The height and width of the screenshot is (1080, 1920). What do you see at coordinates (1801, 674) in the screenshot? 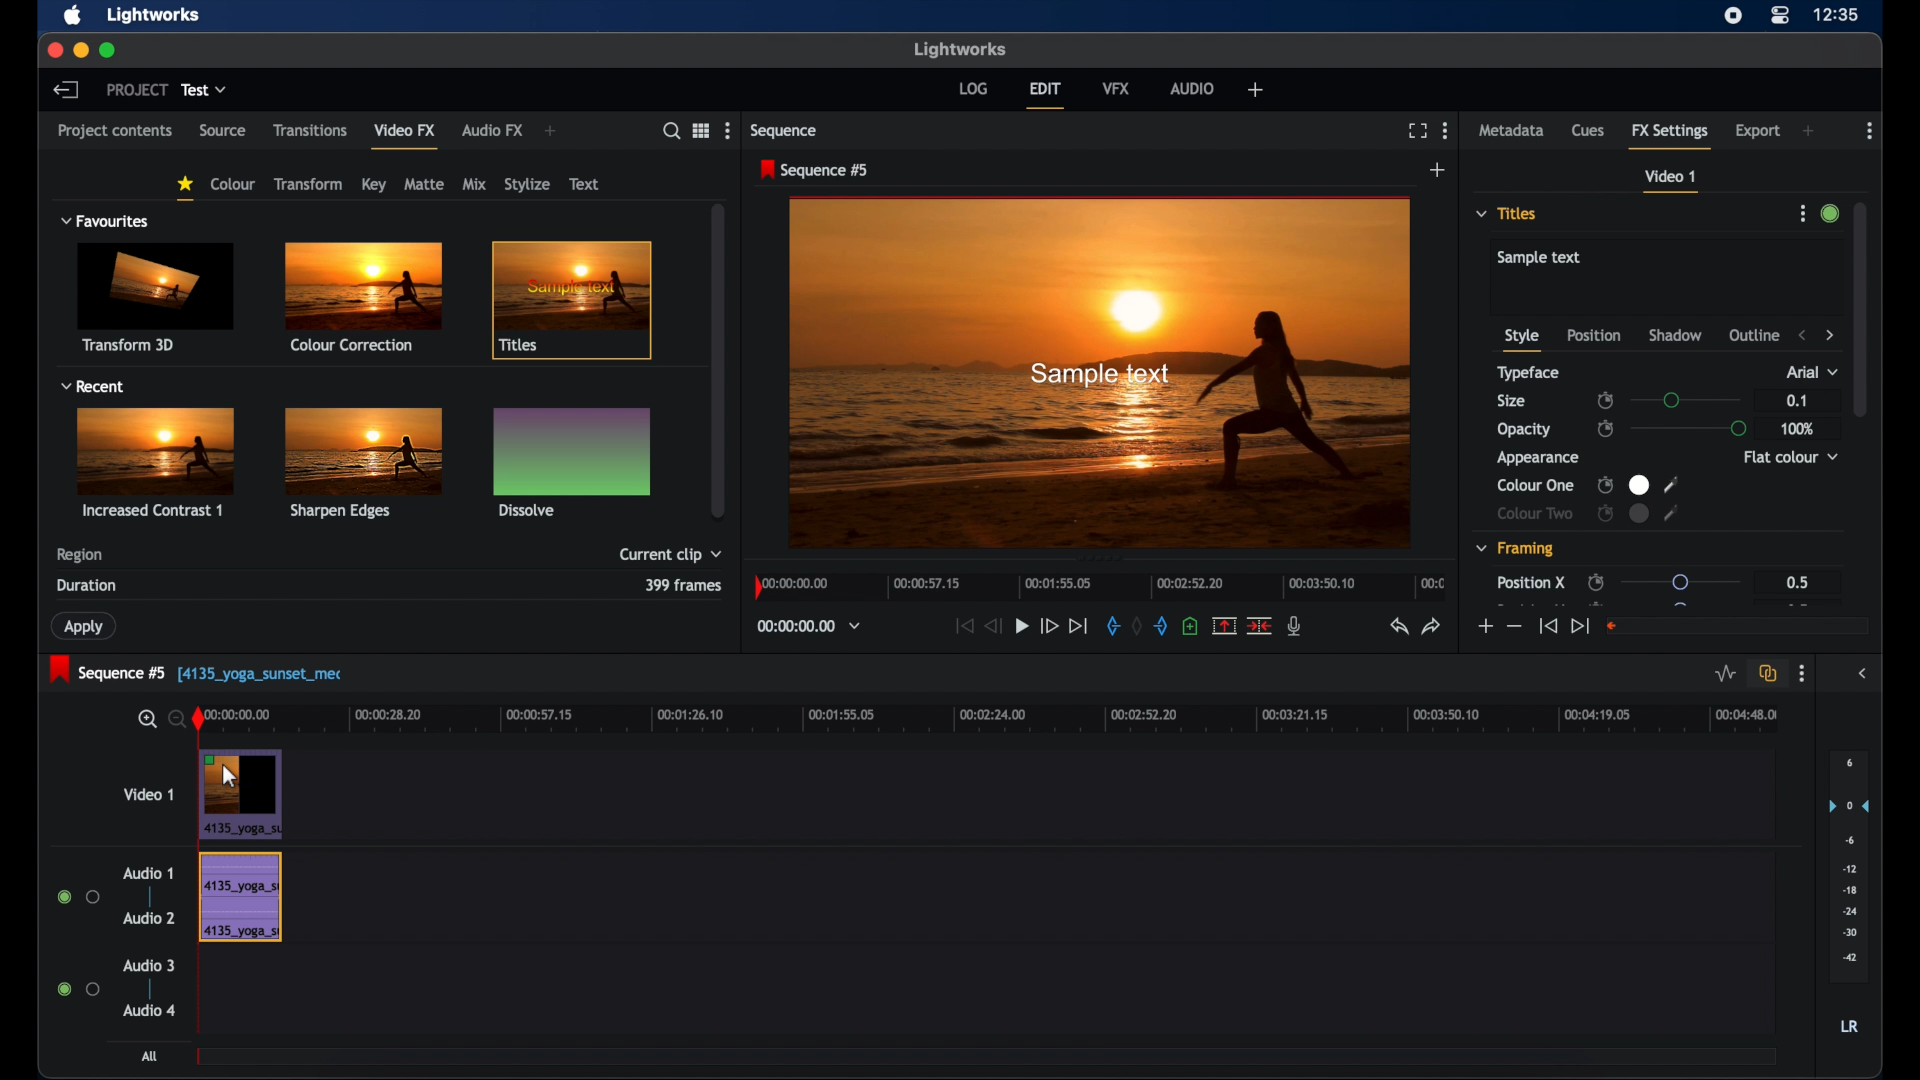
I see `more options` at bounding box center [1801, 674].